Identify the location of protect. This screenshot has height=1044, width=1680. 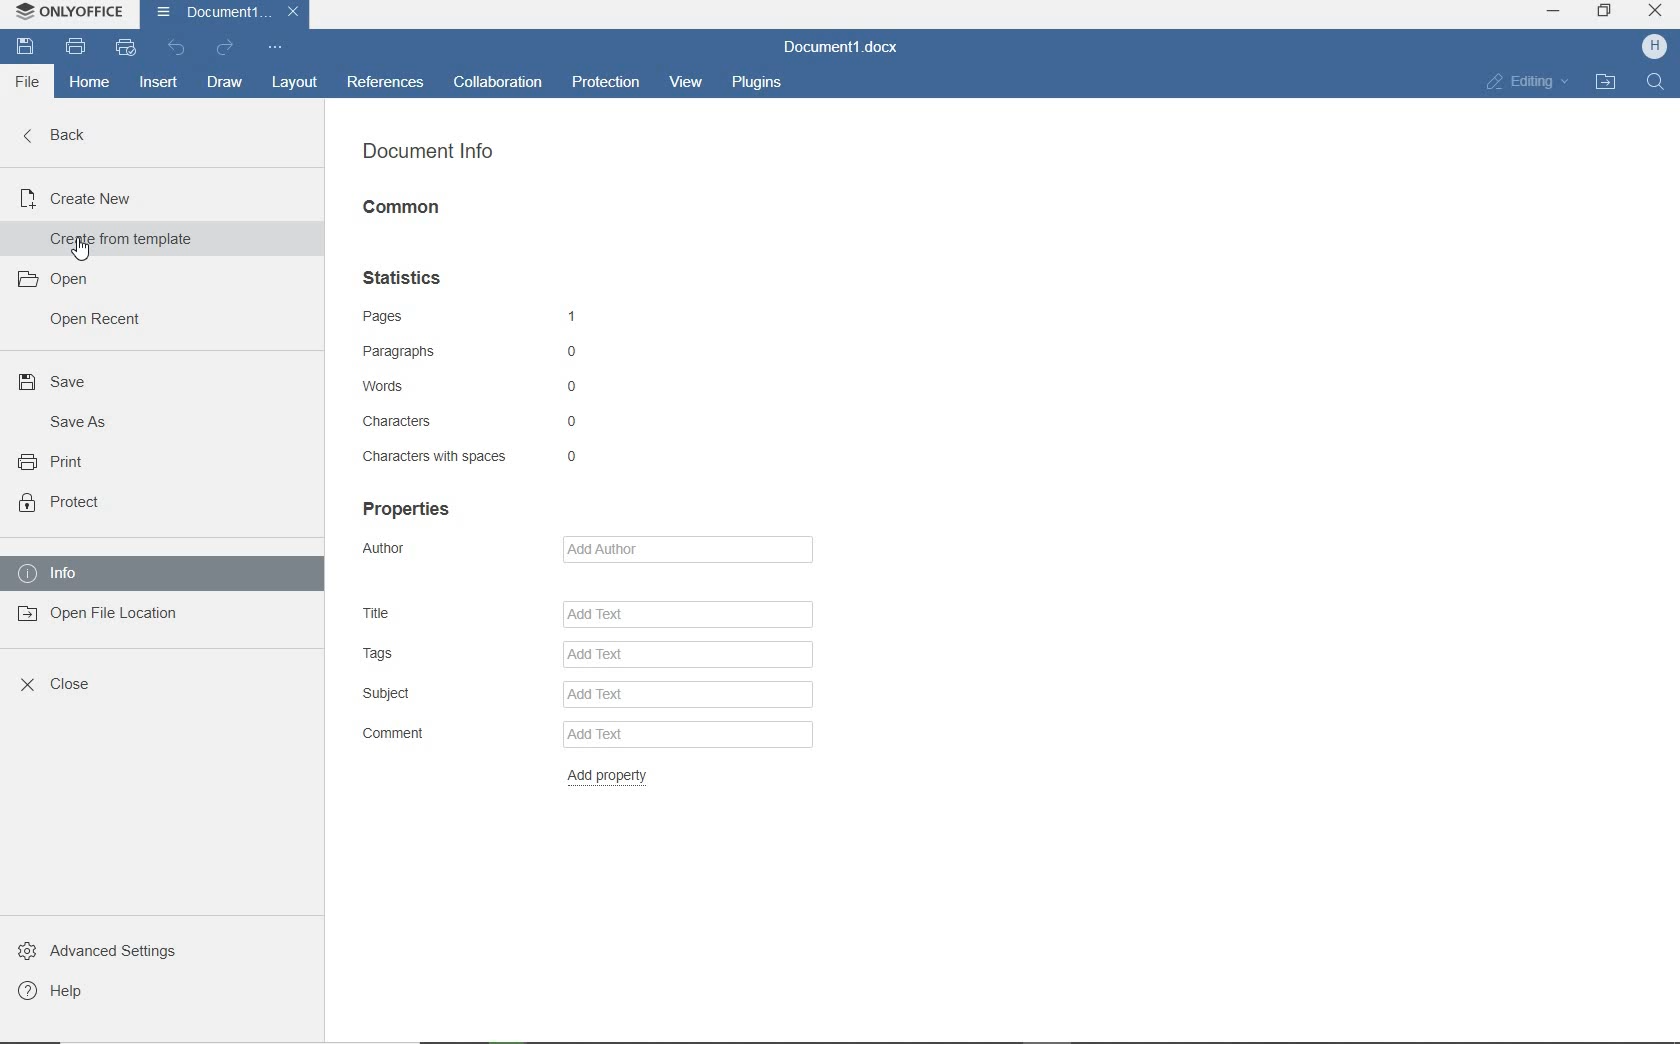
(61, 503).